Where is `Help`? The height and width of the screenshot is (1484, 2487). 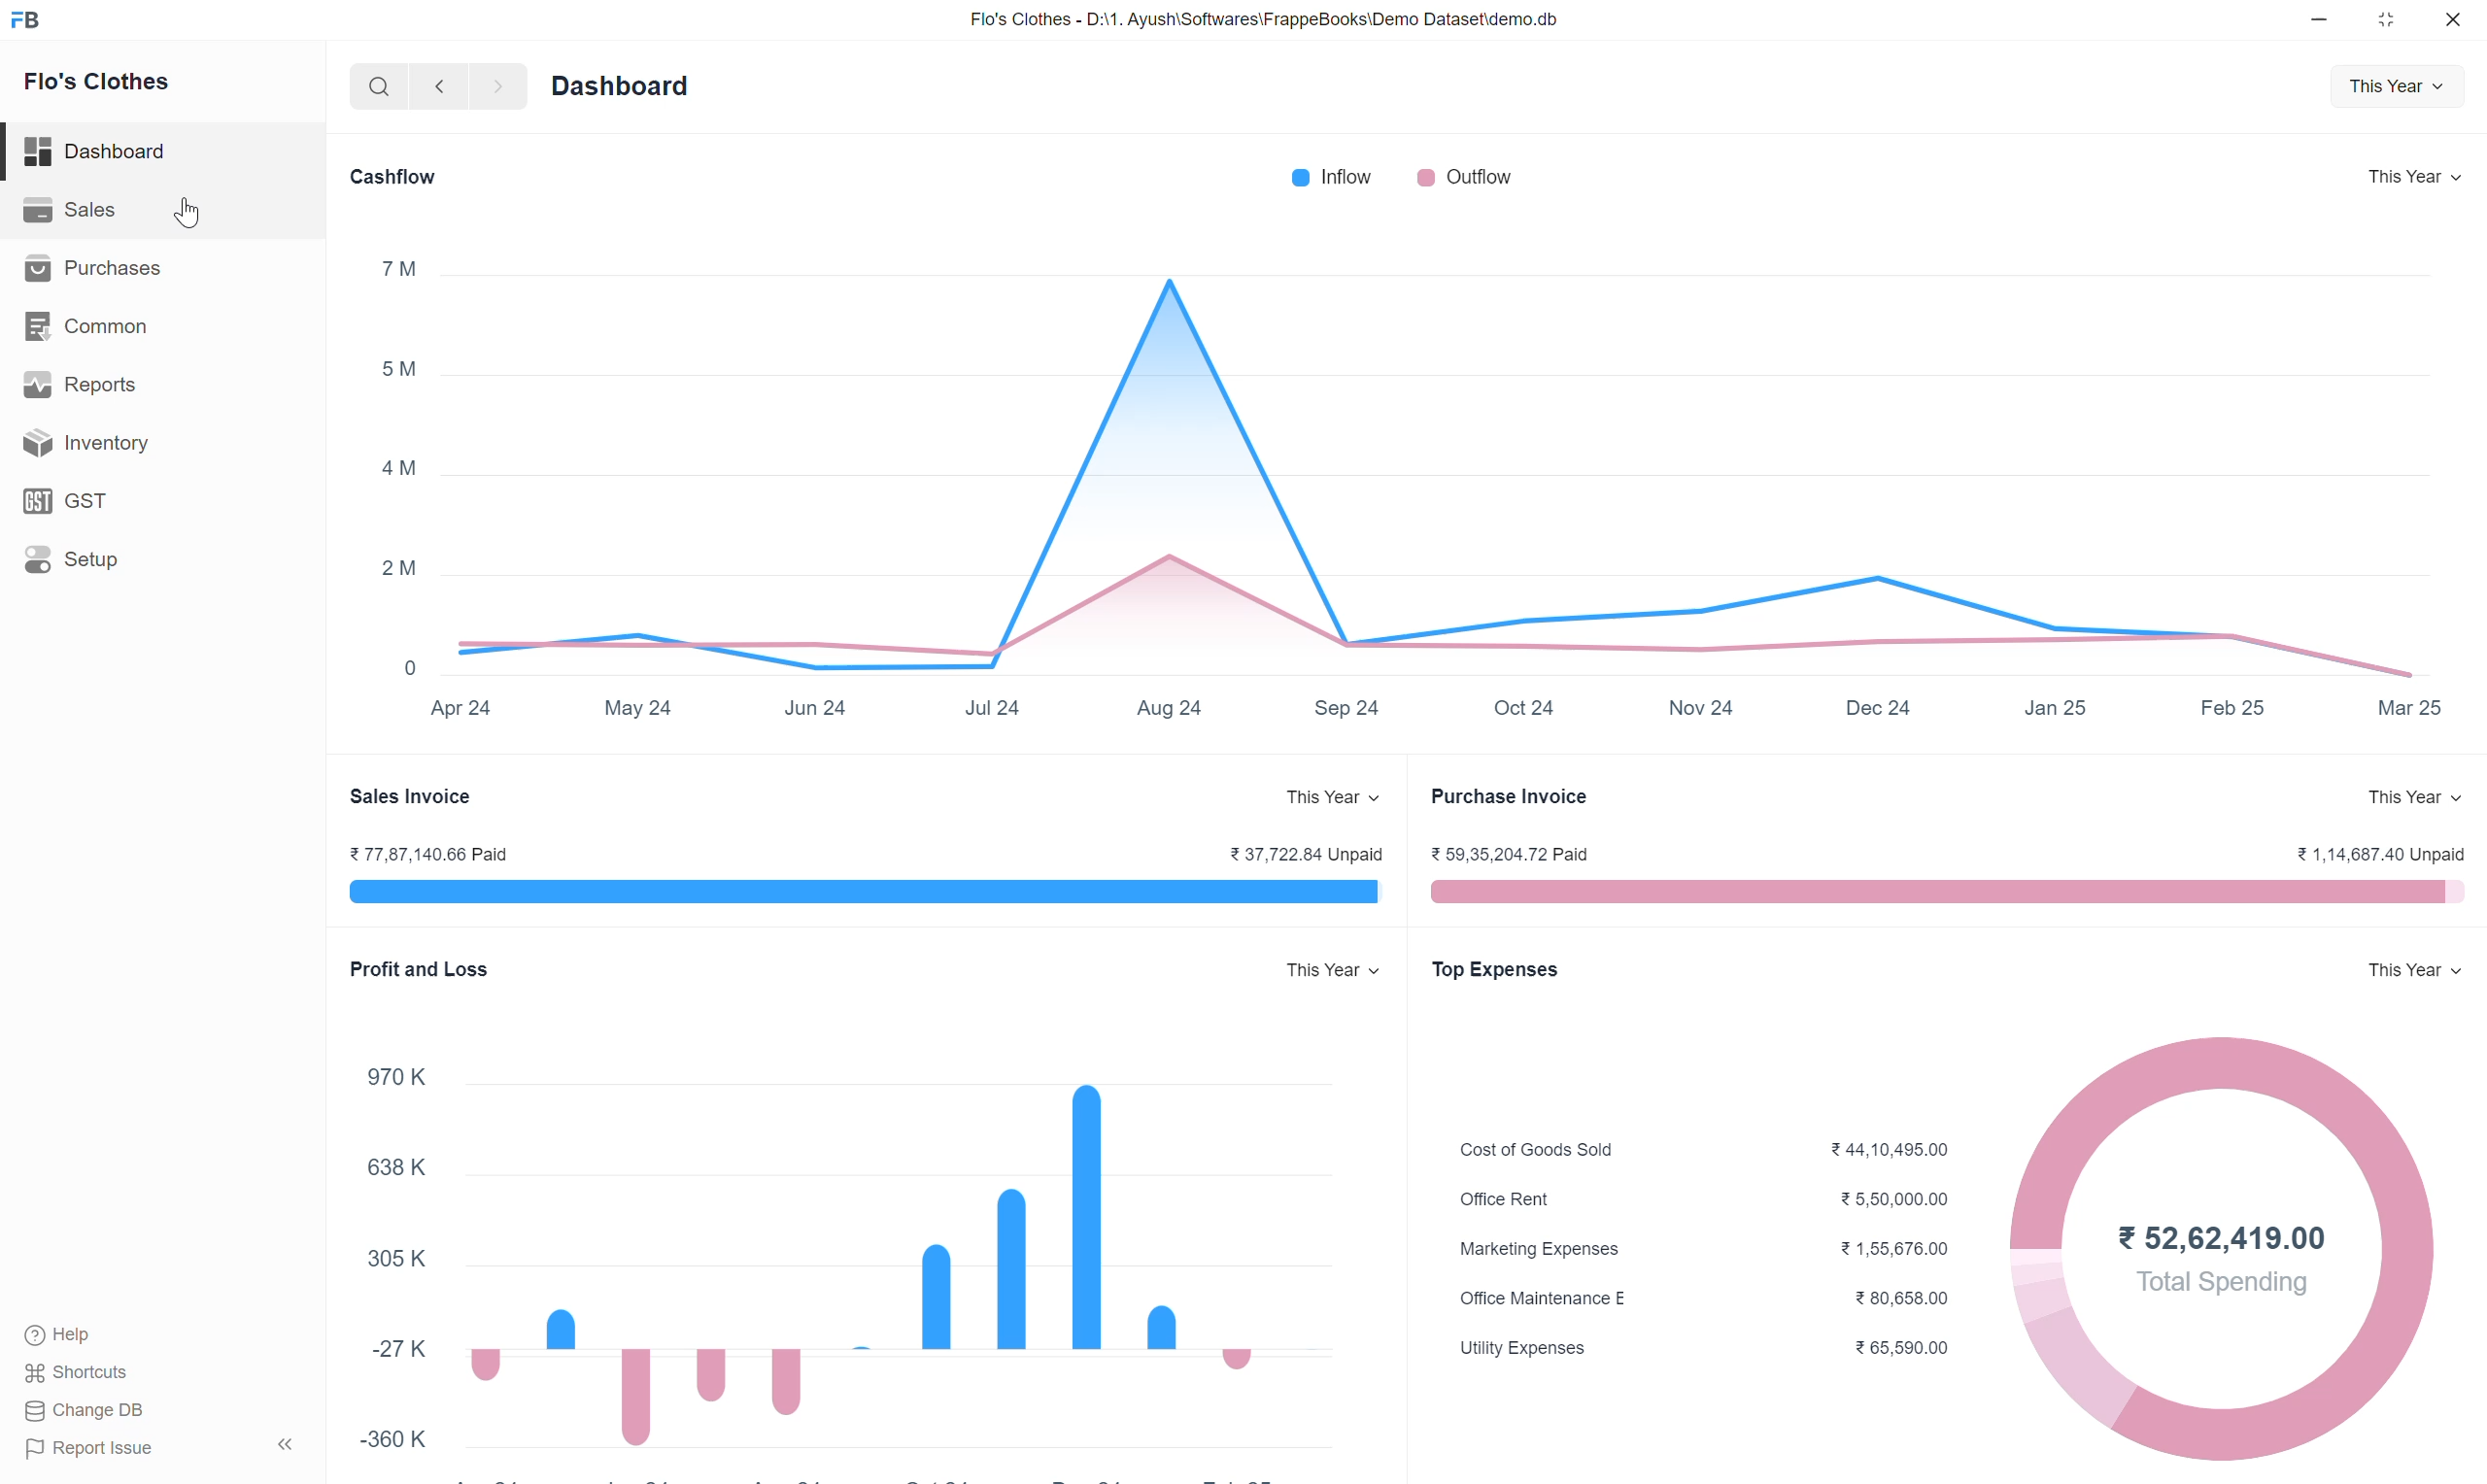
Help is located at coordinates (105, 1334).